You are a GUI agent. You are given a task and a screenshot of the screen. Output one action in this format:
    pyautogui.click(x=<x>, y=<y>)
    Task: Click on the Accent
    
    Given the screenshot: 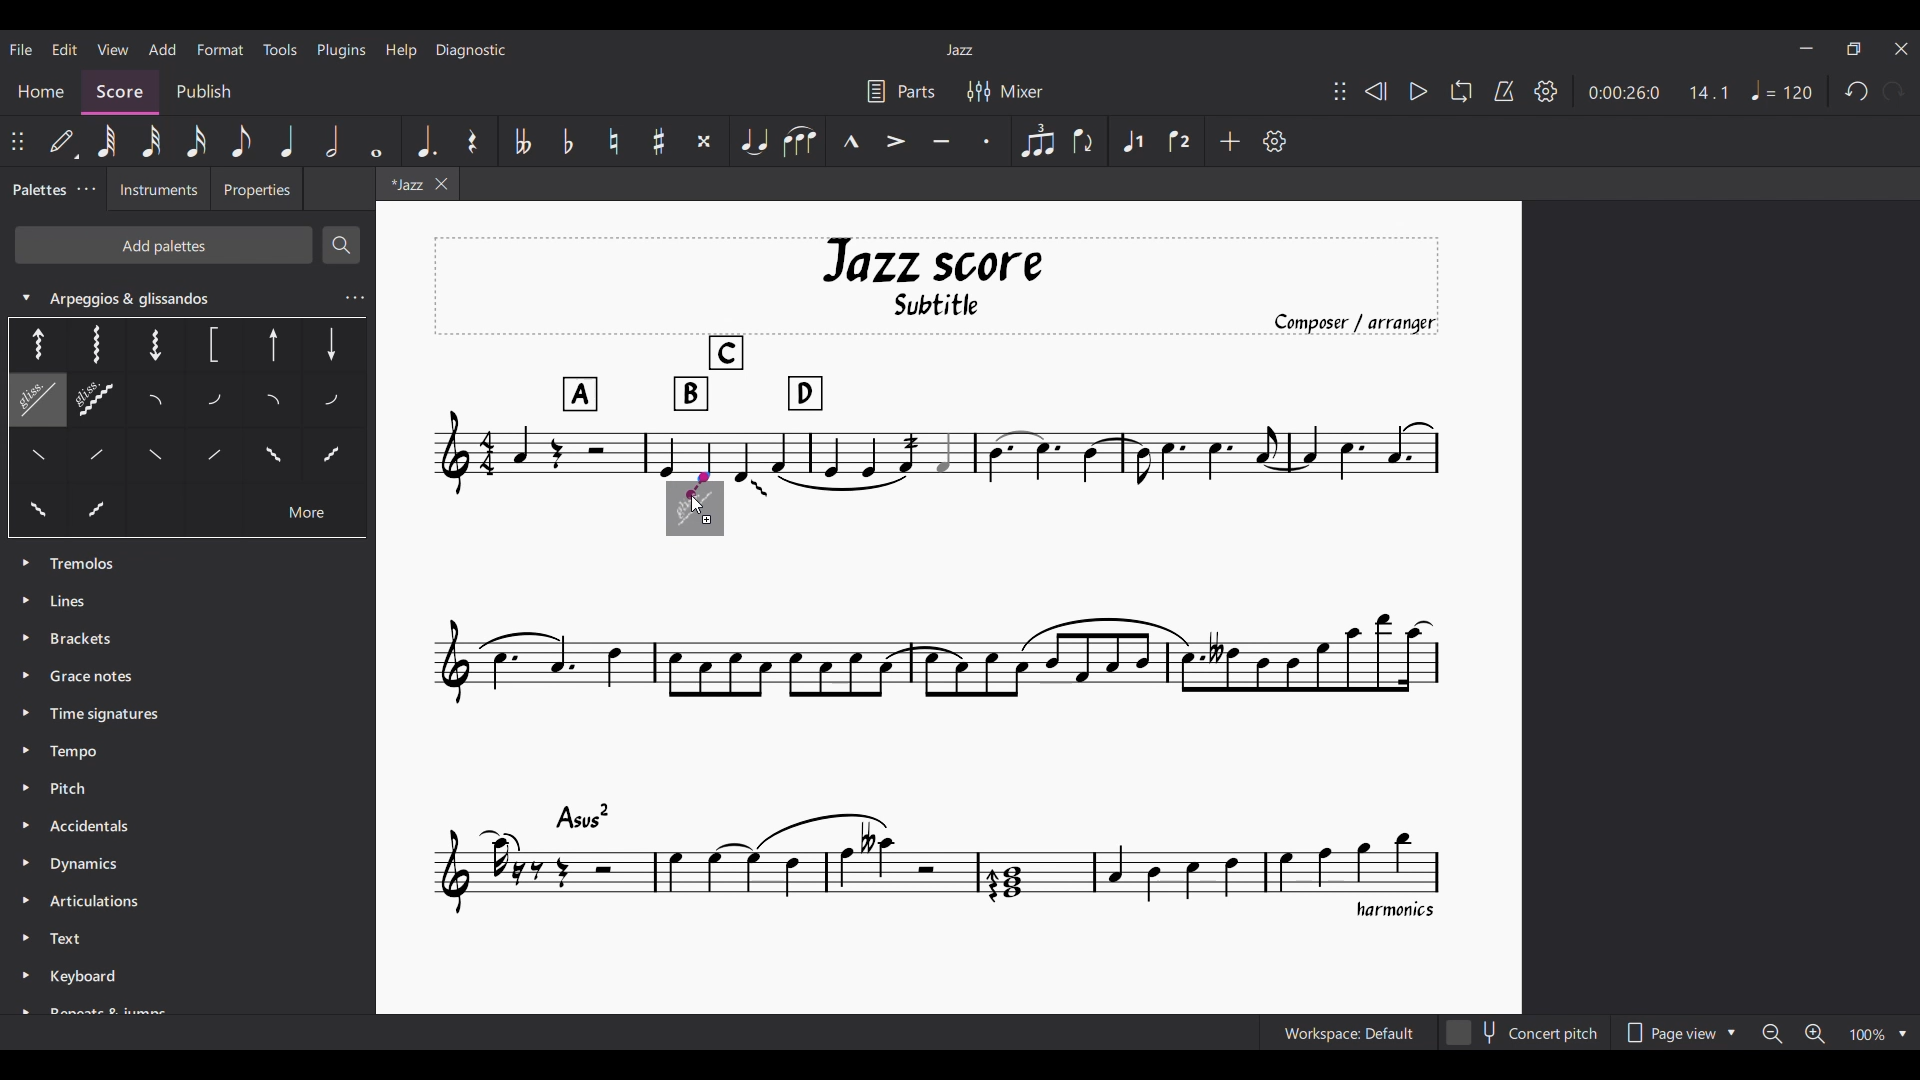 What is the action you would take?
    pyautogui.click(x=897, y=141)
    